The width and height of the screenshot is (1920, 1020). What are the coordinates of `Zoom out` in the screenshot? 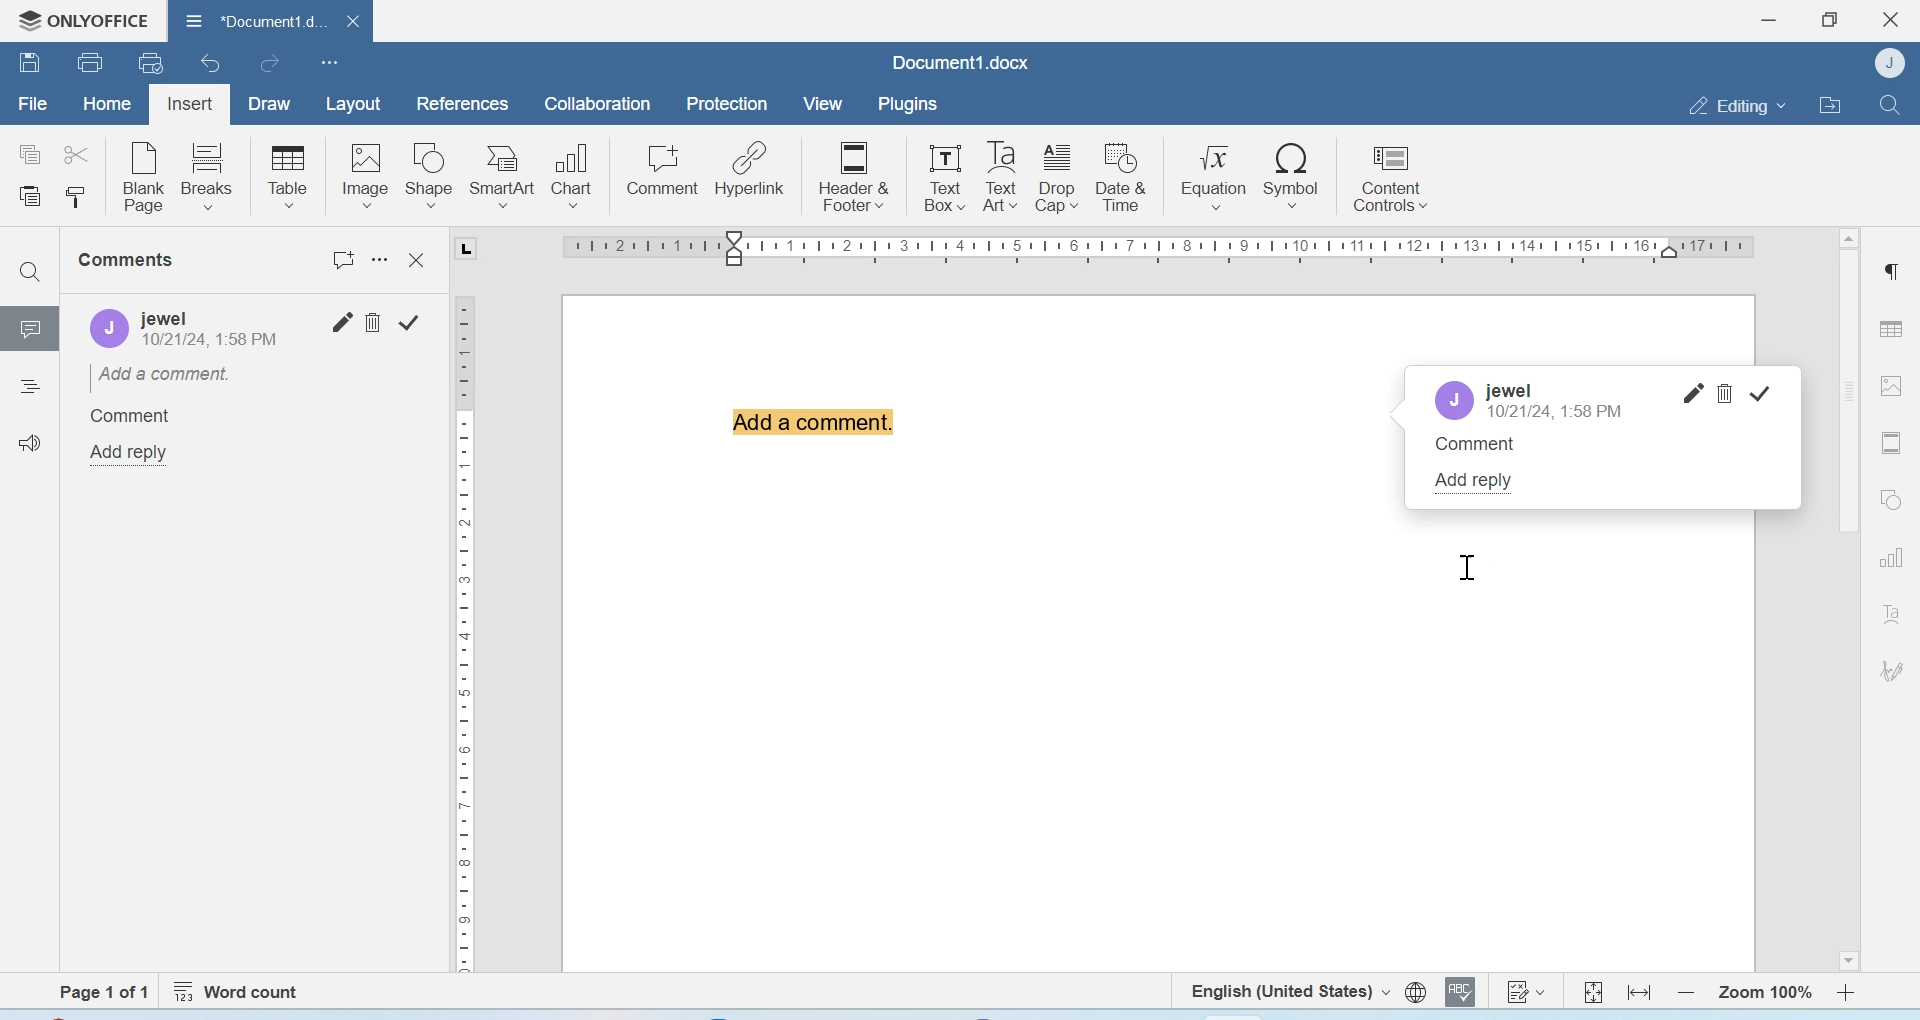 It's located at (1686, 992).